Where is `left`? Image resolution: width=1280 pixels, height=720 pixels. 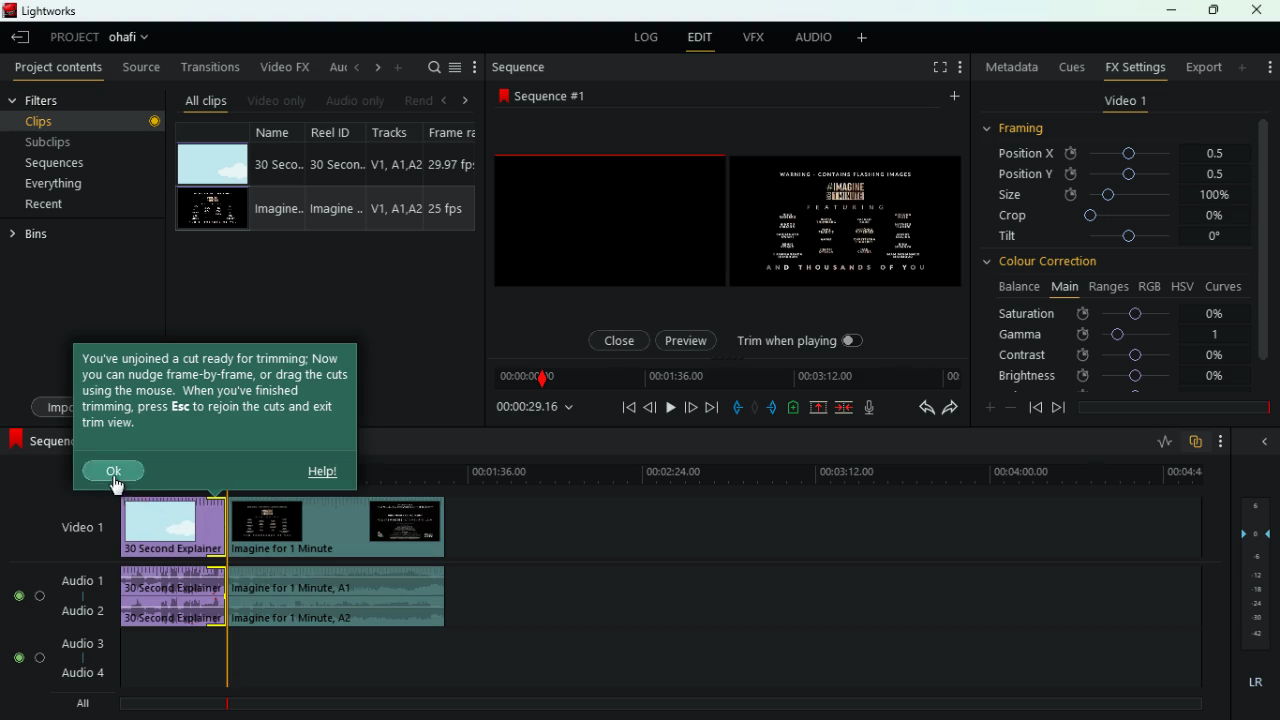 left is located at coordinates (448, 100).